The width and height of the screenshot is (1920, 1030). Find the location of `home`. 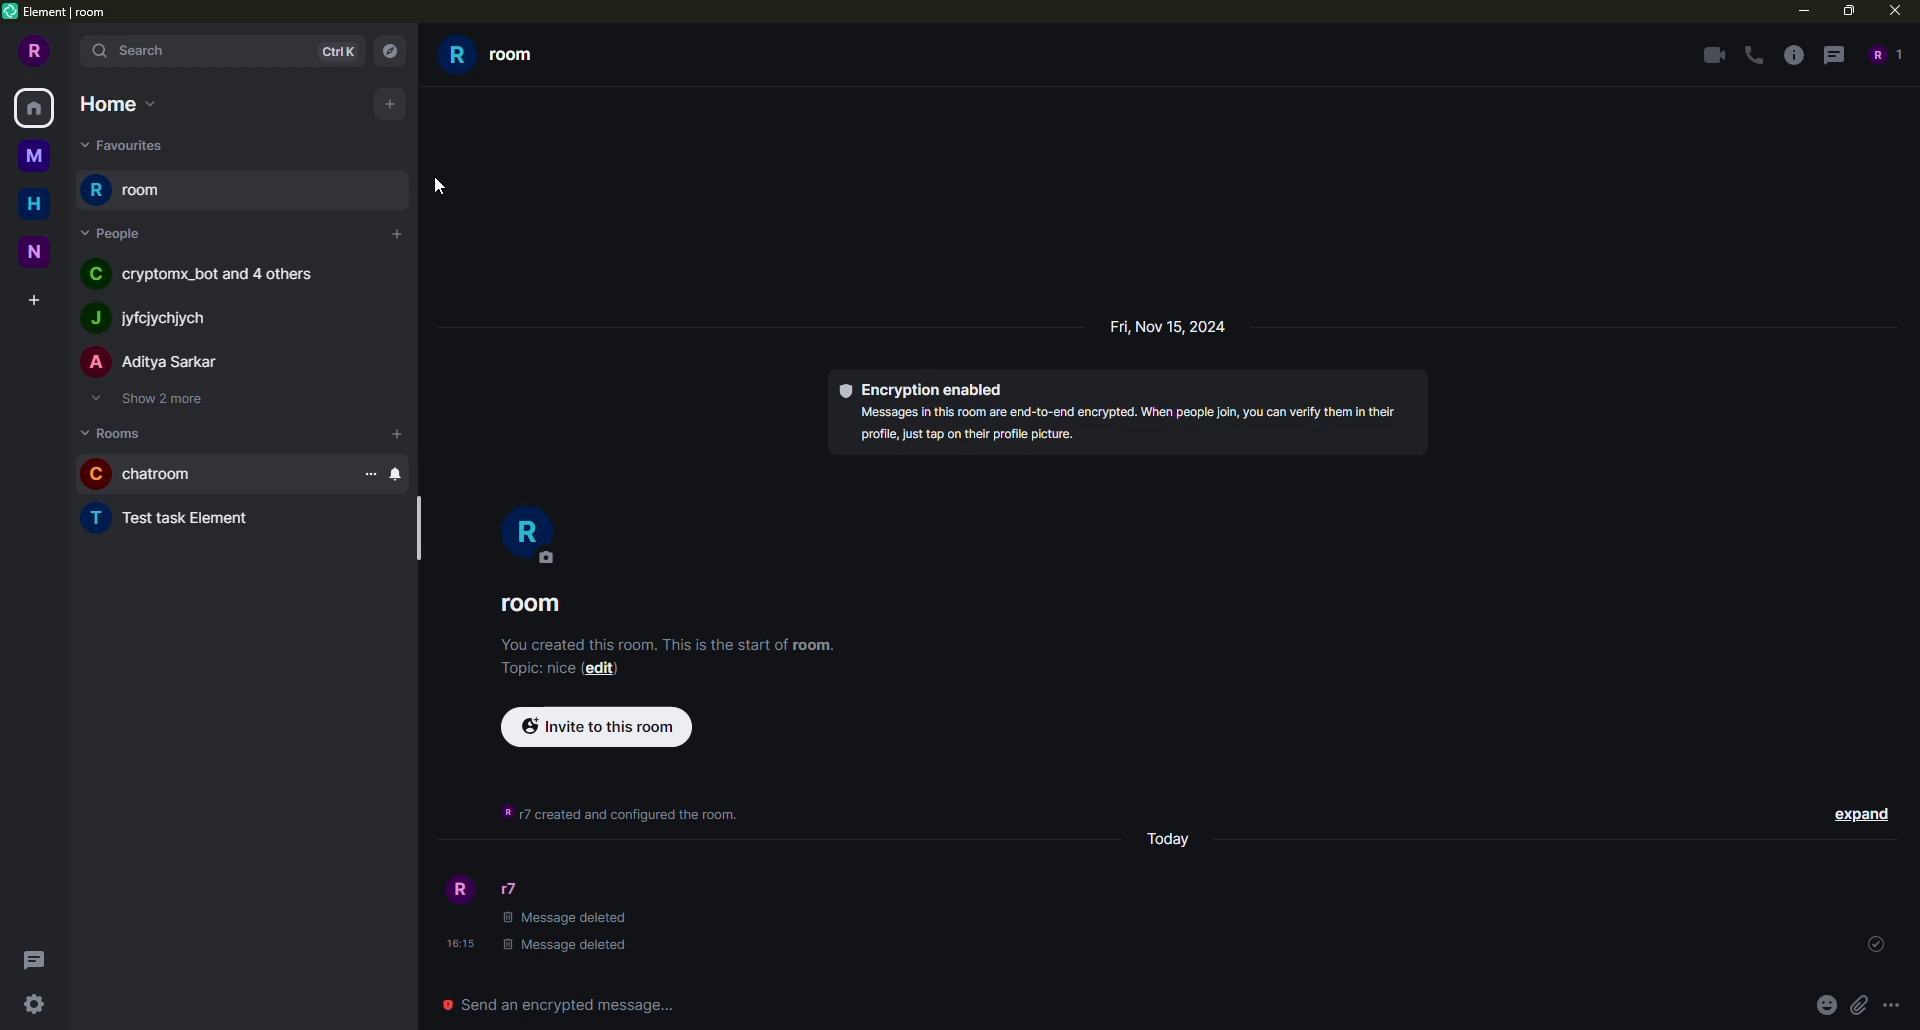

home is located at coordinates (115, 103).